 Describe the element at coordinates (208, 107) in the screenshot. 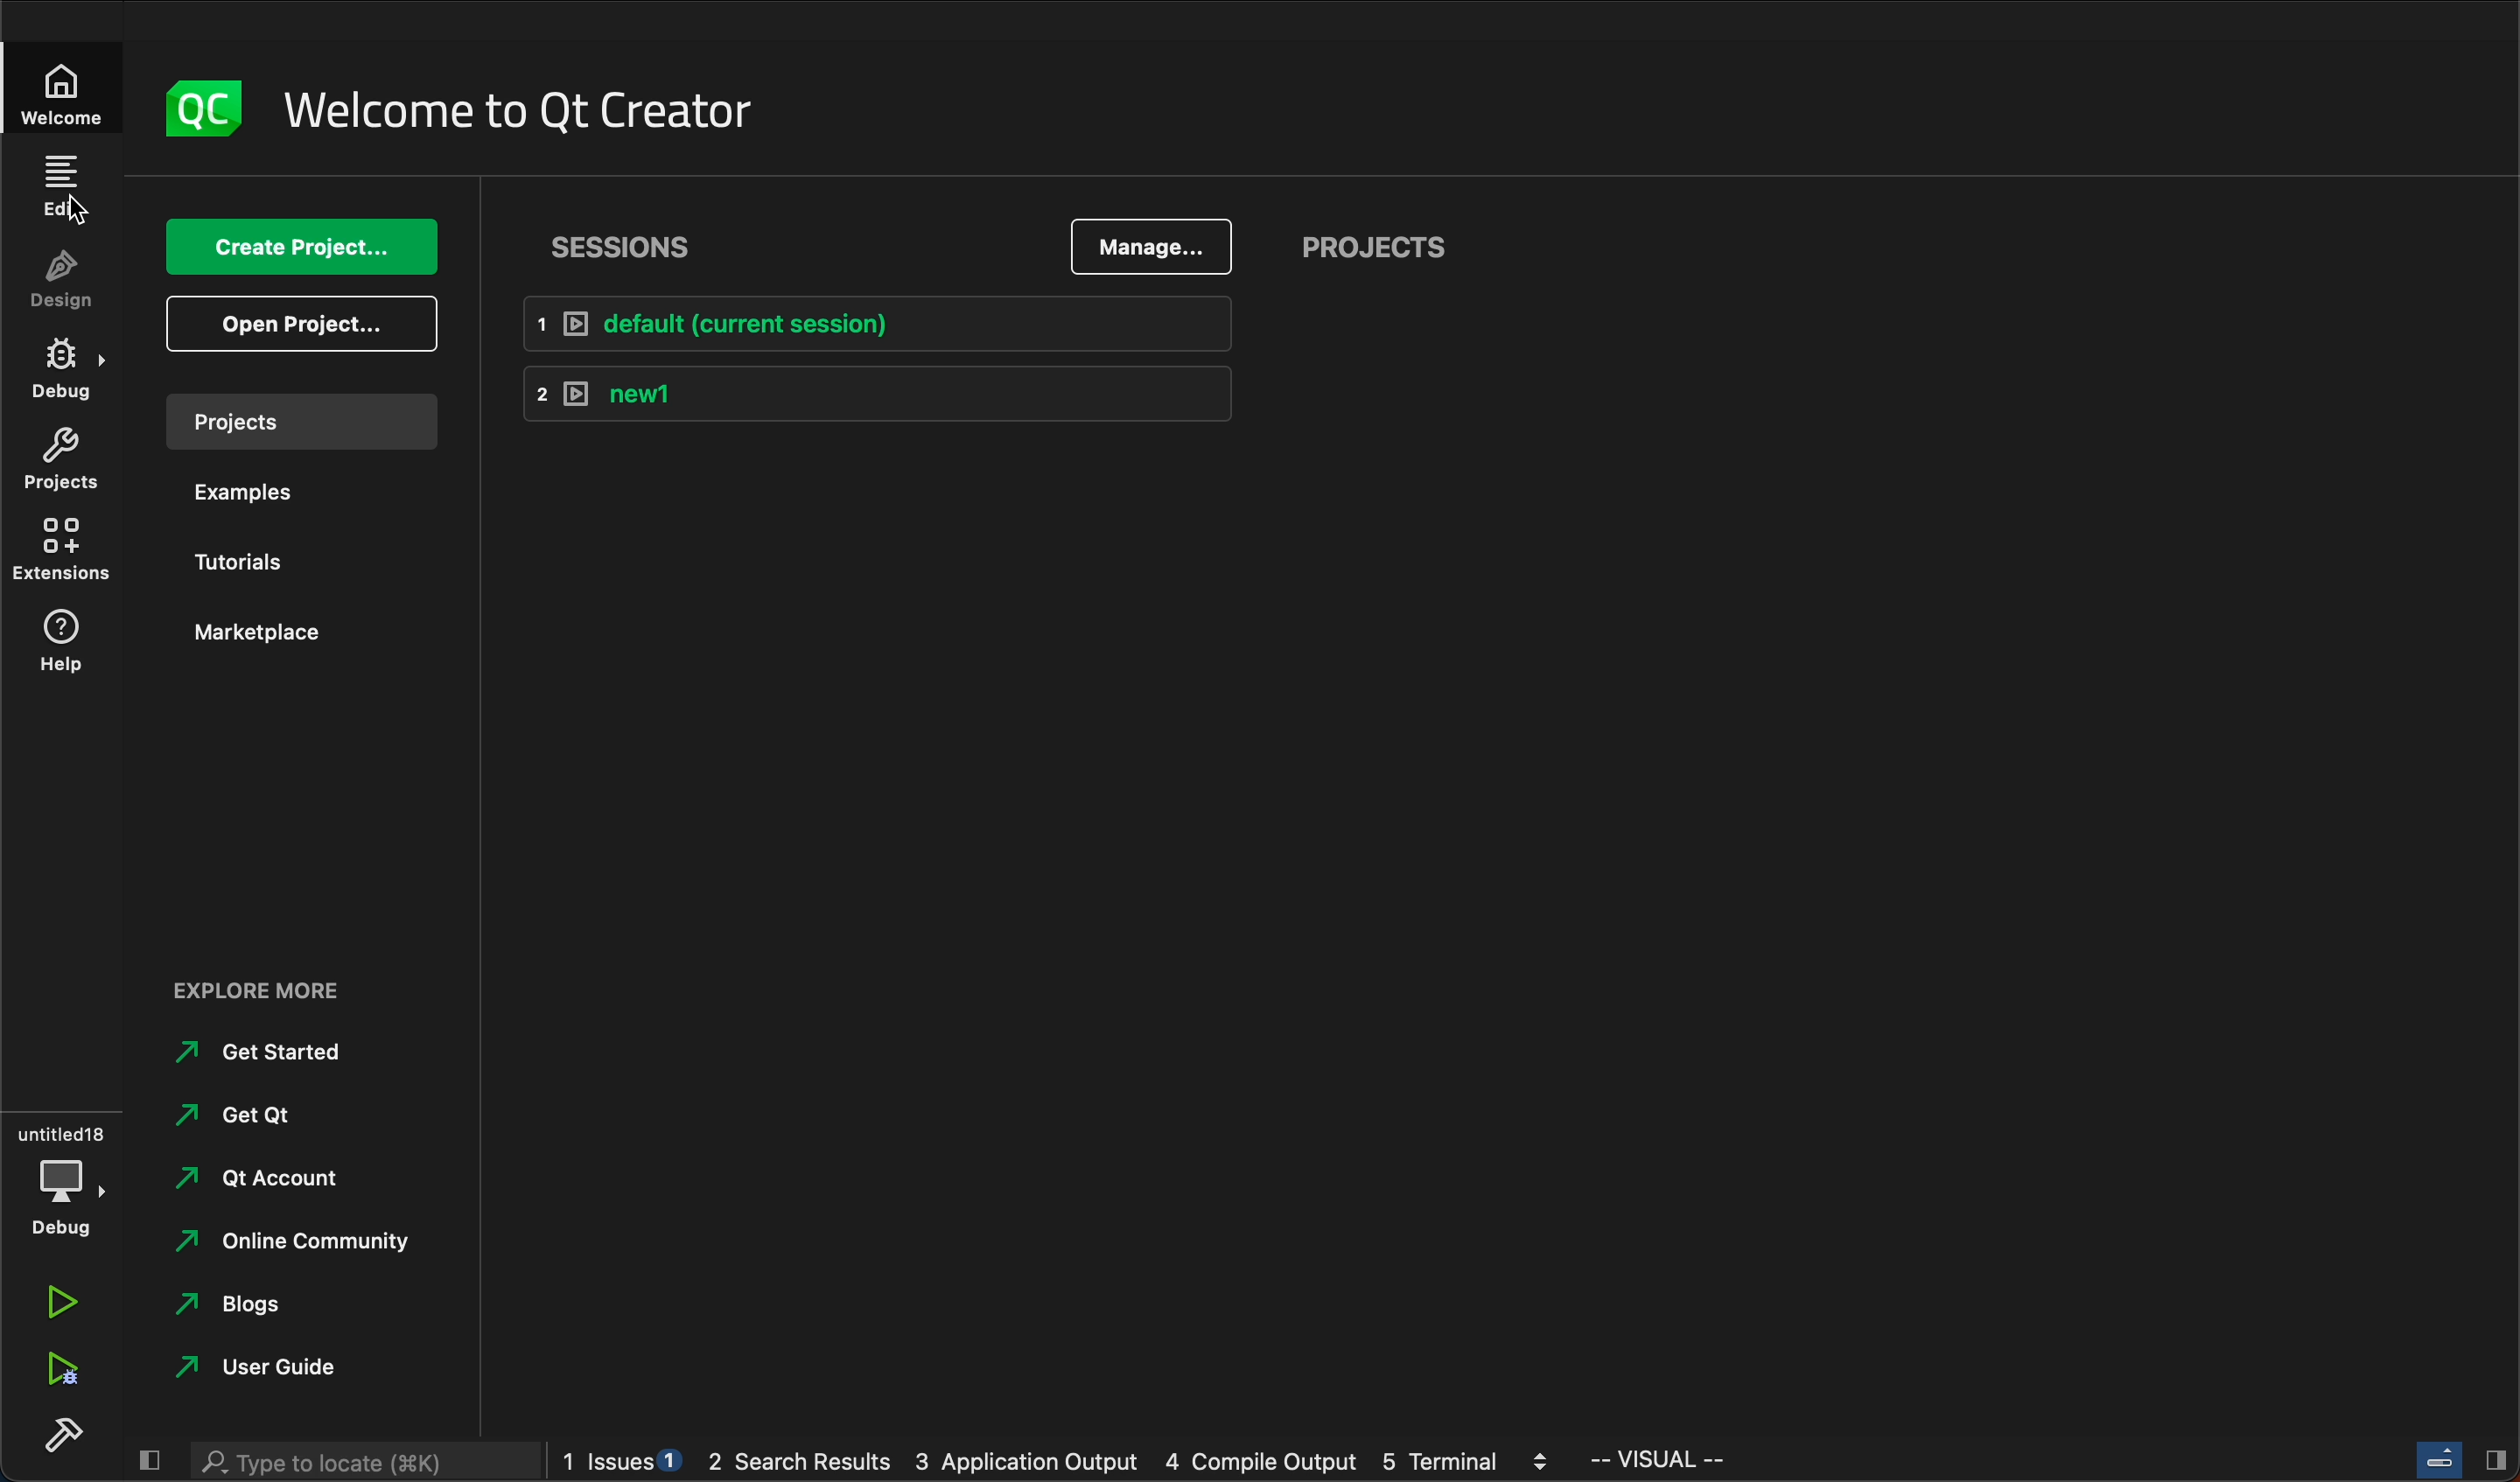

I see `logo` at that location.